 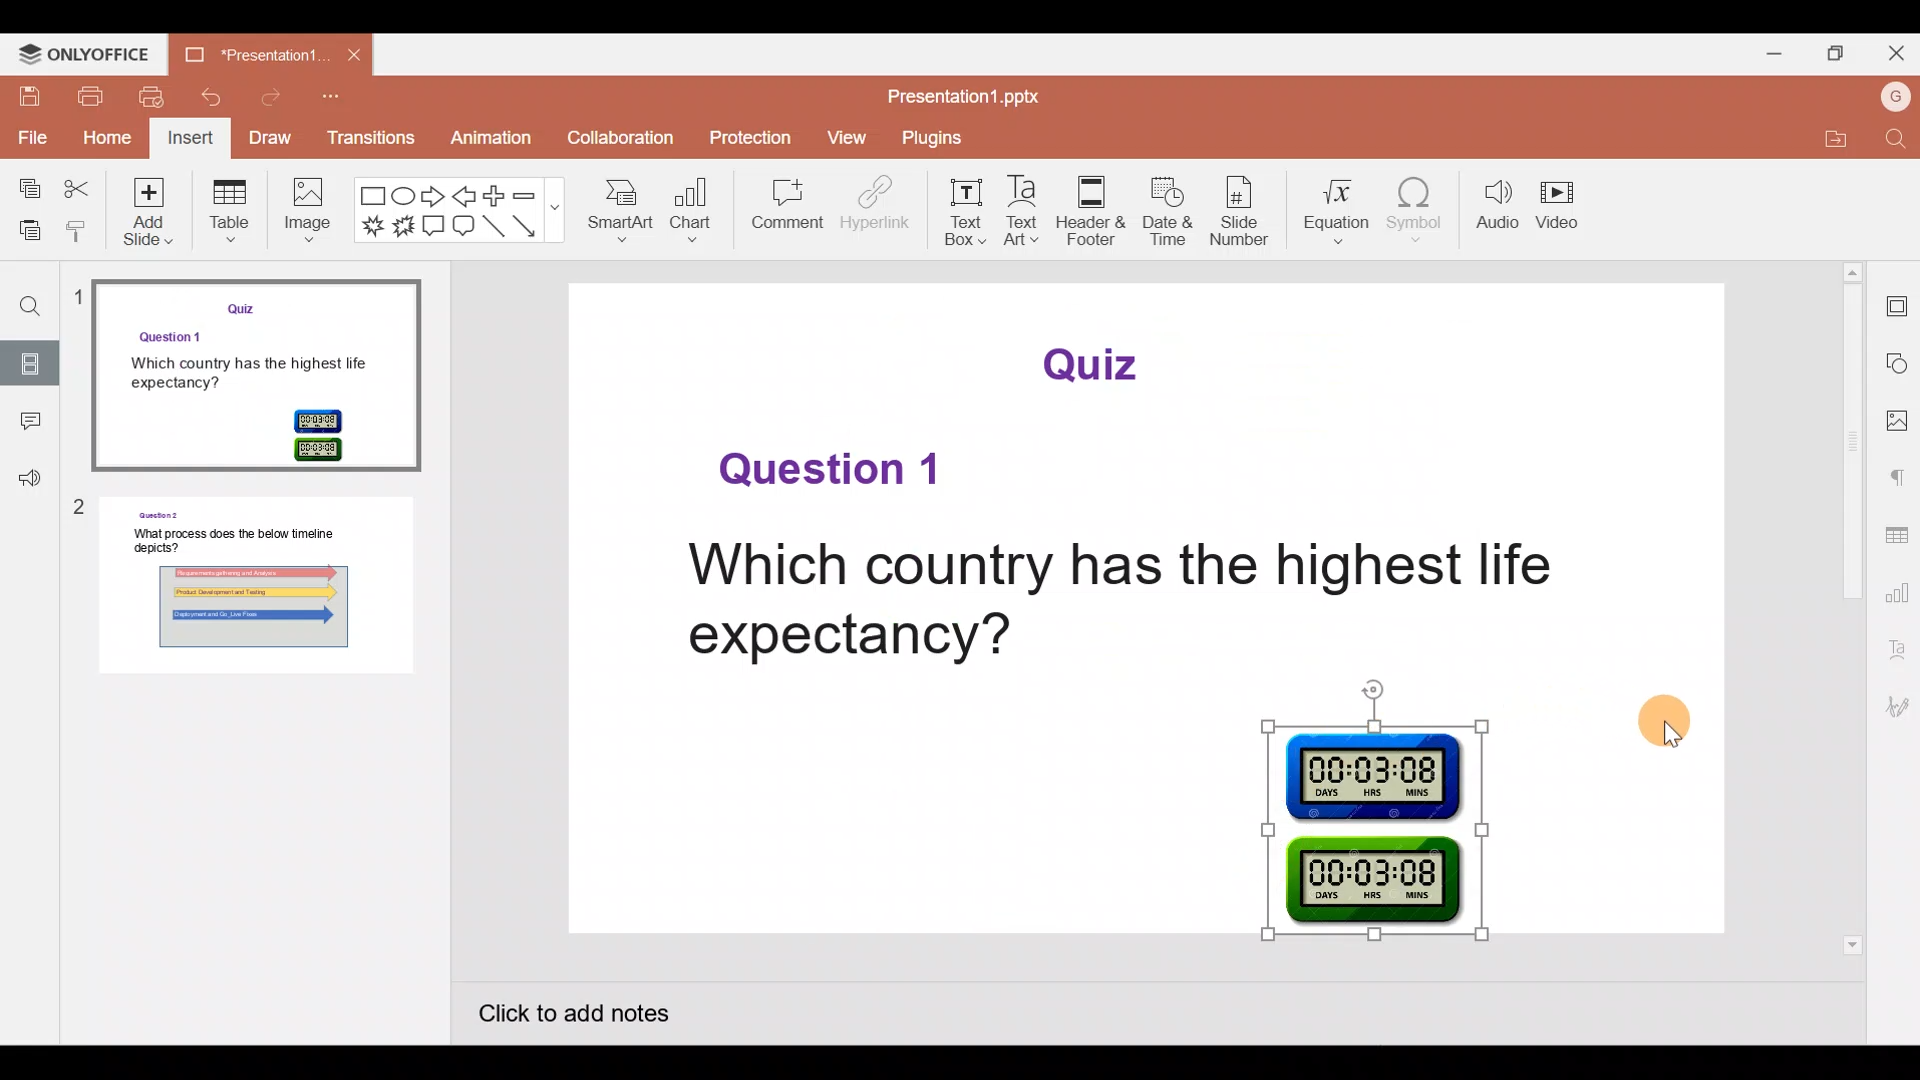 I want to click on Cursor, so click(x=1664, y=716).